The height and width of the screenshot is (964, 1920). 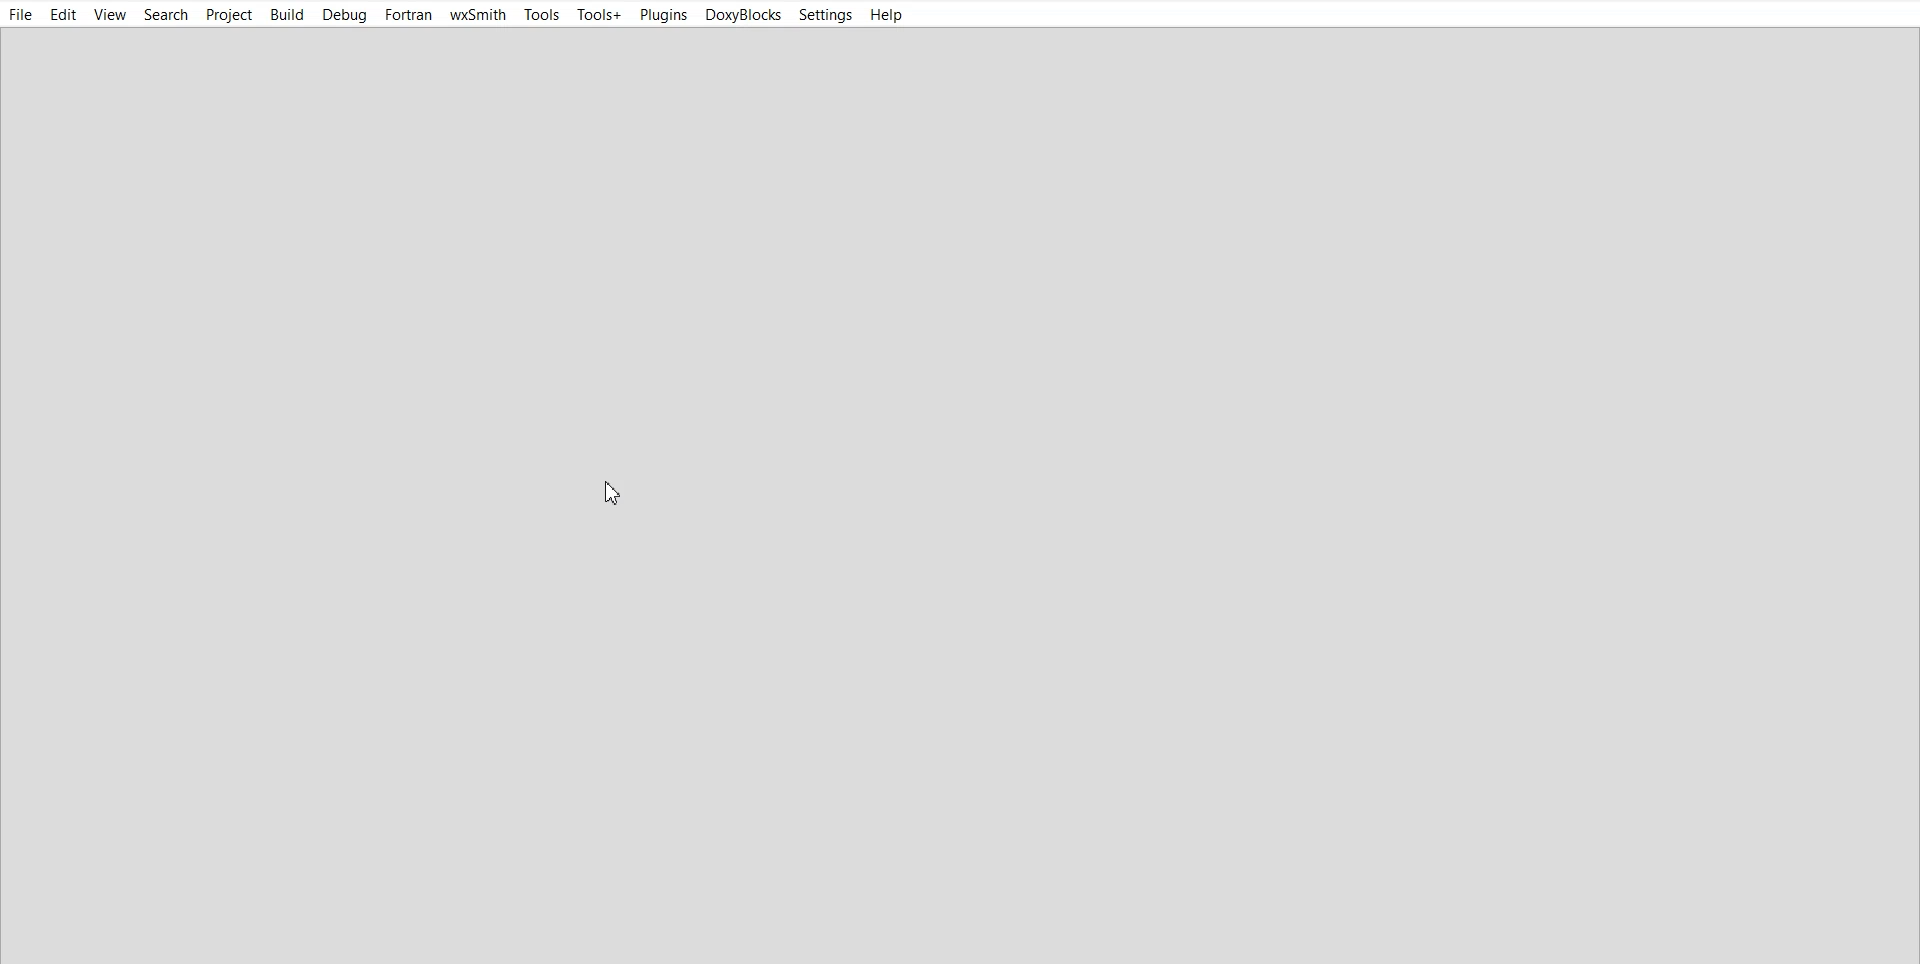 What do you see at coordinates (541, 14) in the screenshot?
I see `Tools` at bounding box center [541, 14].